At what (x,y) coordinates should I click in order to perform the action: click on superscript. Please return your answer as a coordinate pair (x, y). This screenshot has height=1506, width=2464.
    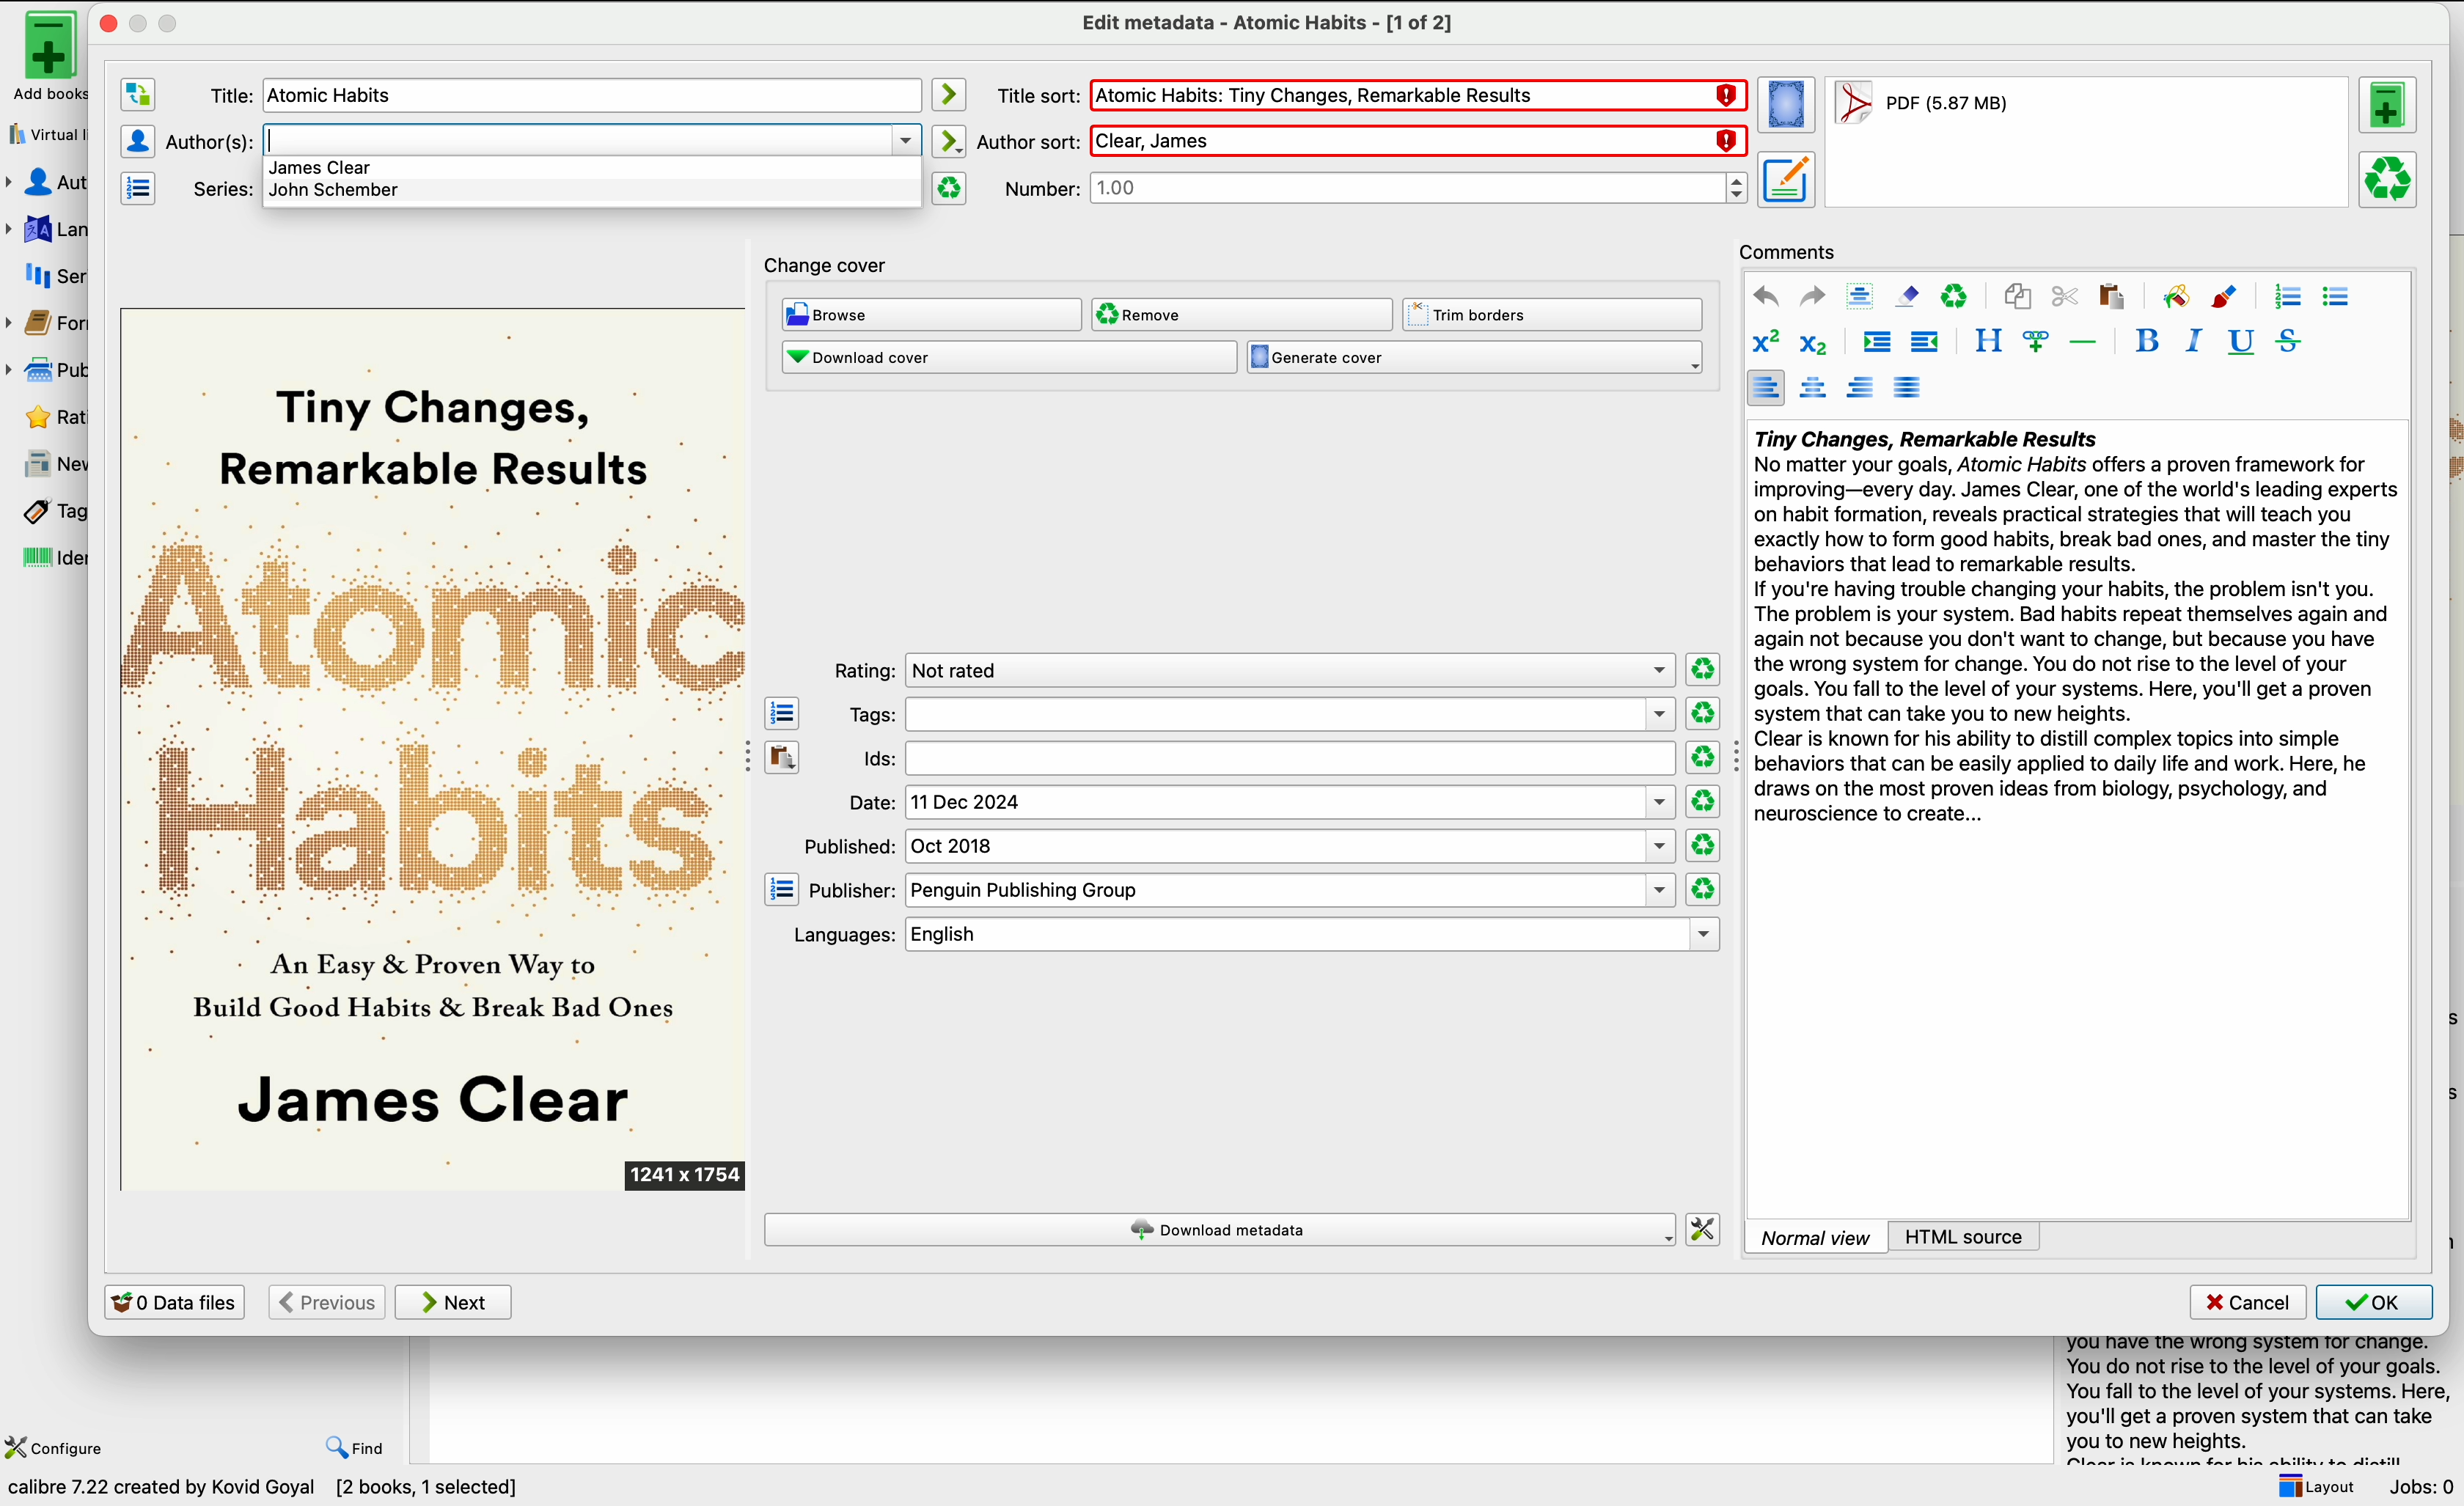
    Looking at the image, I should click on (1764, 342).